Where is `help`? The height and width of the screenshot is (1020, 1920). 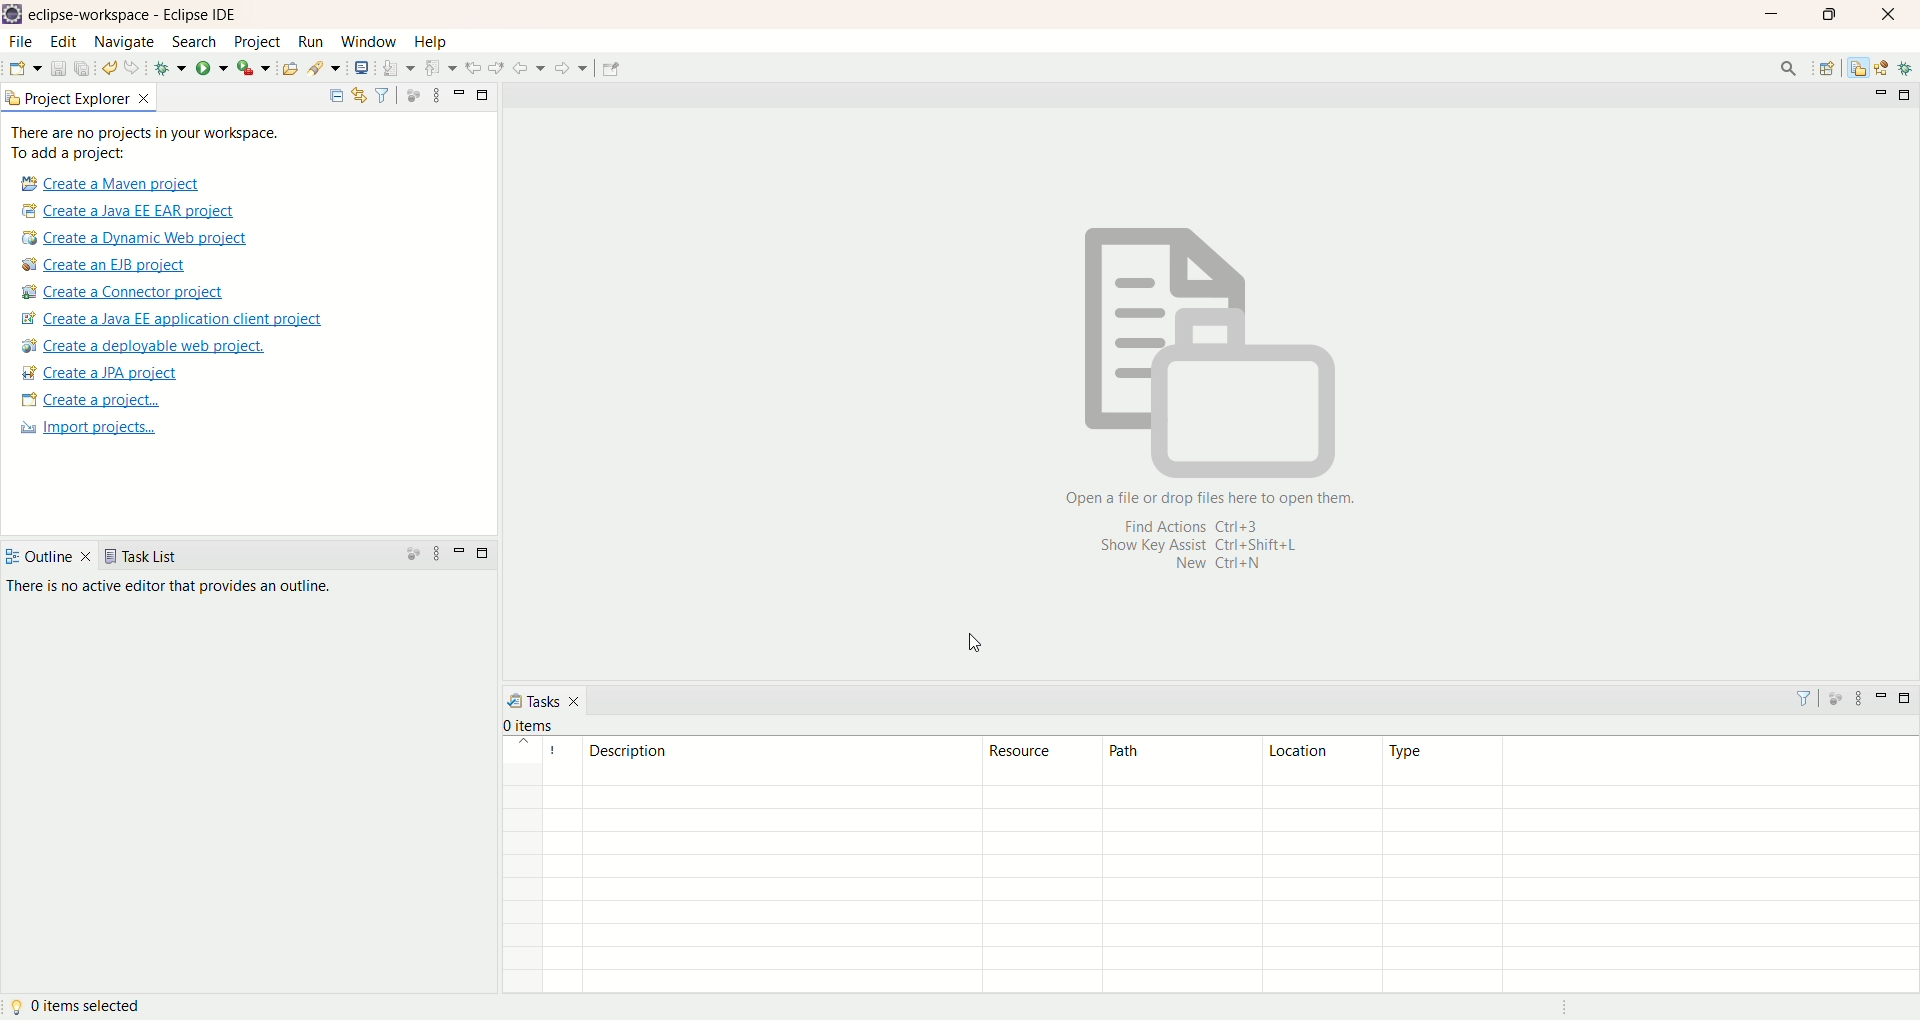 help is located at coordinates (432, 42).